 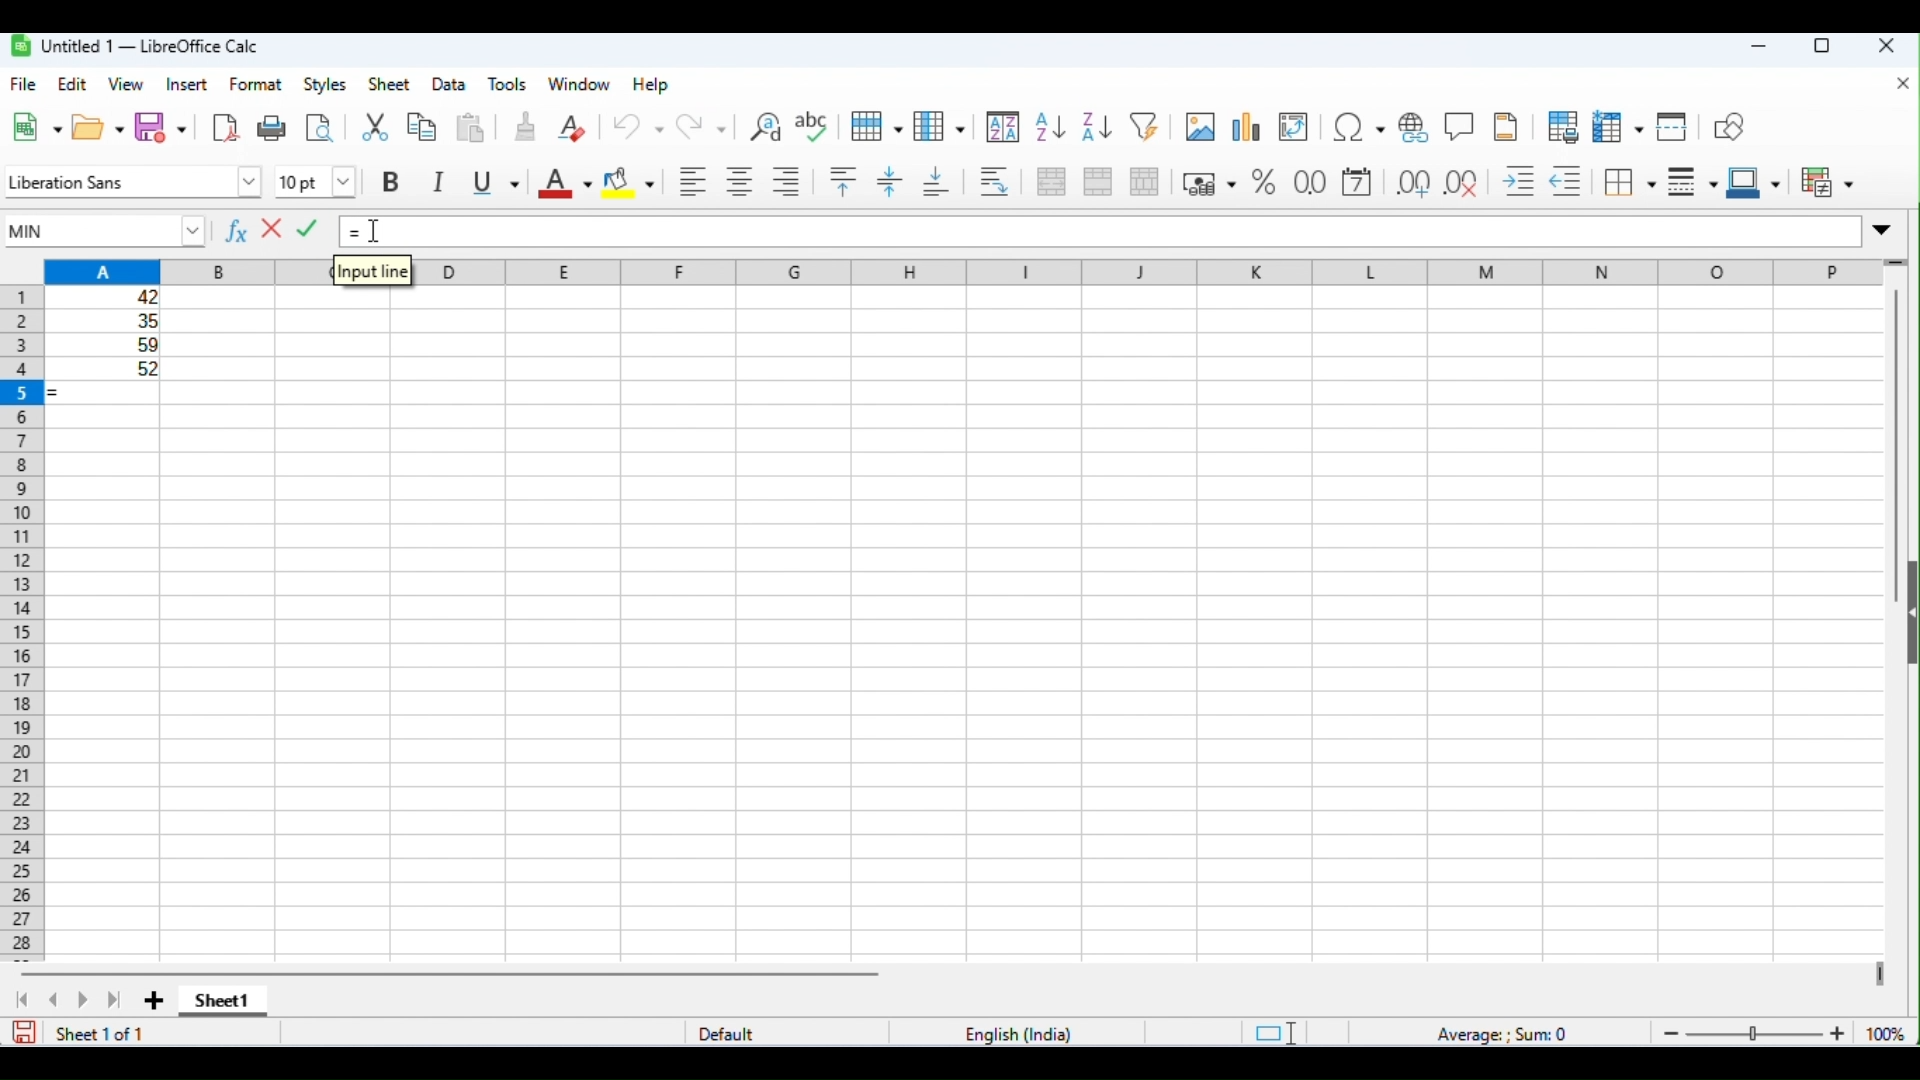 I want to click on insert chart, so click(x=1244, y=127).